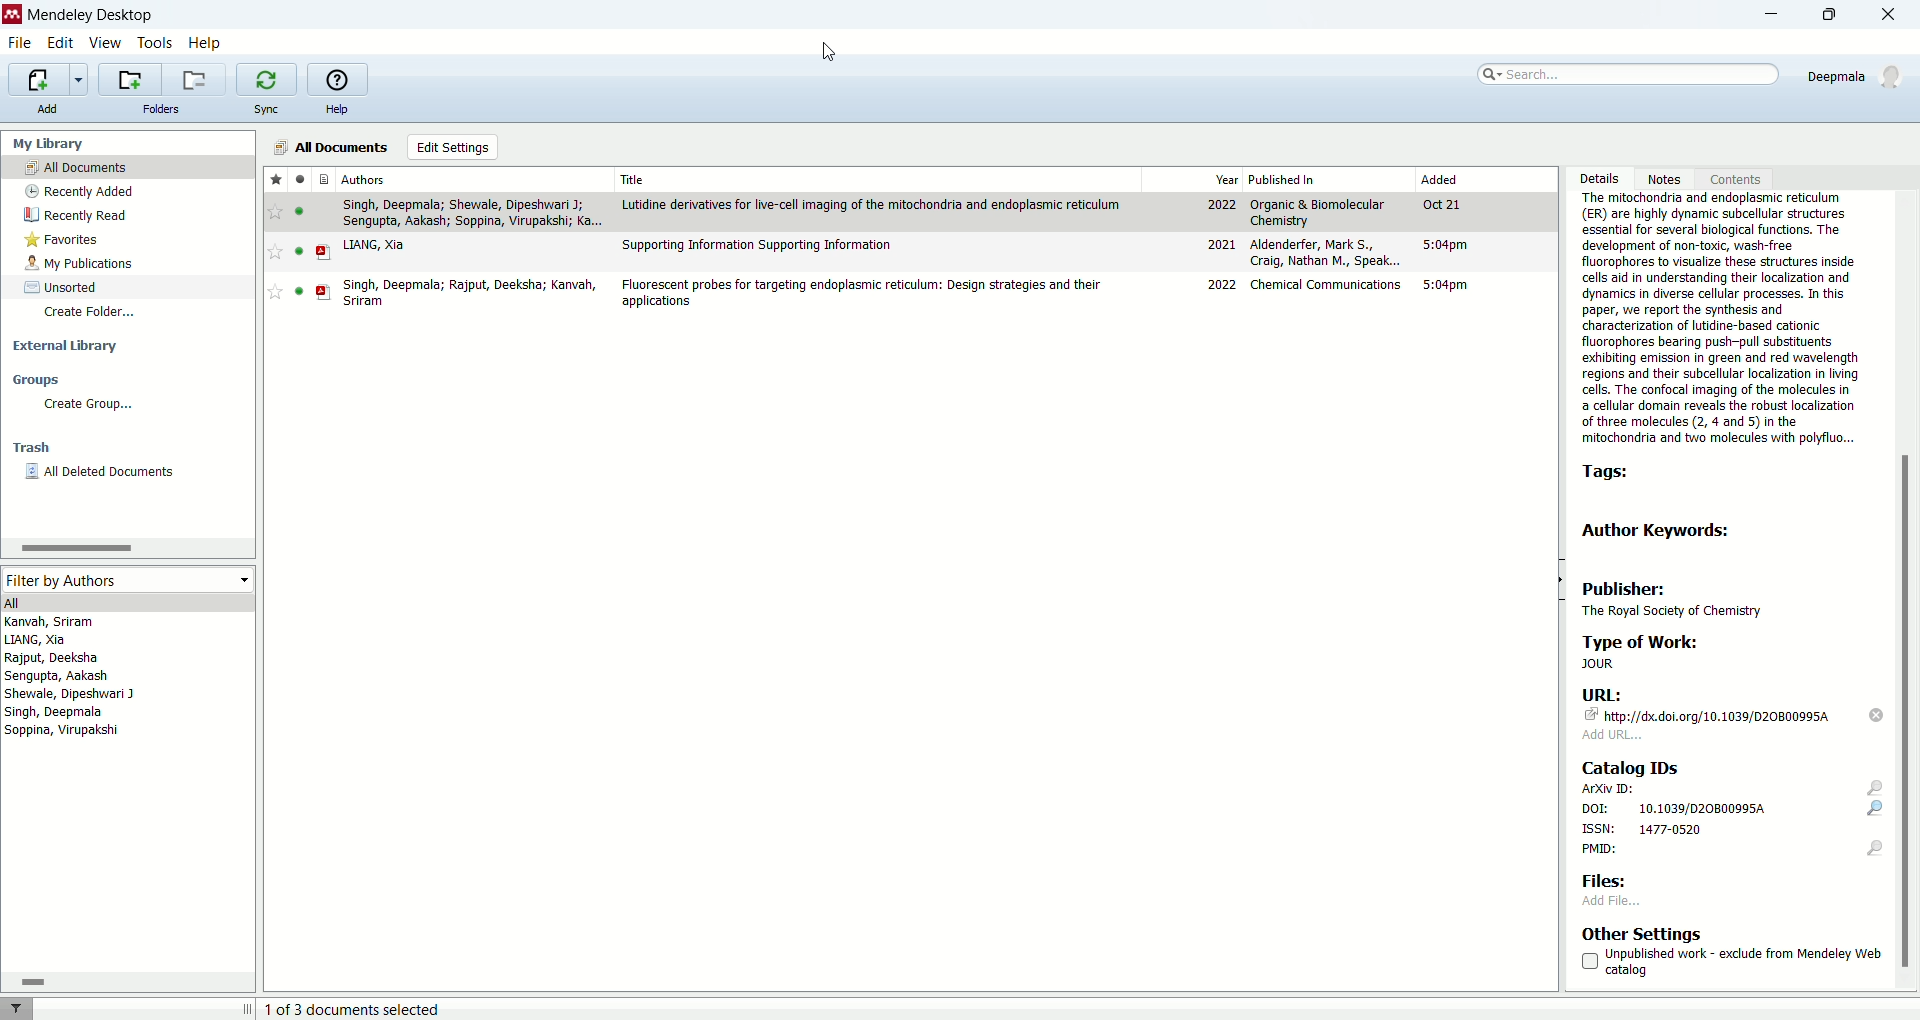 This screenshot has width=1920, height=1020. I want to click on PDF, so click(324, 292).